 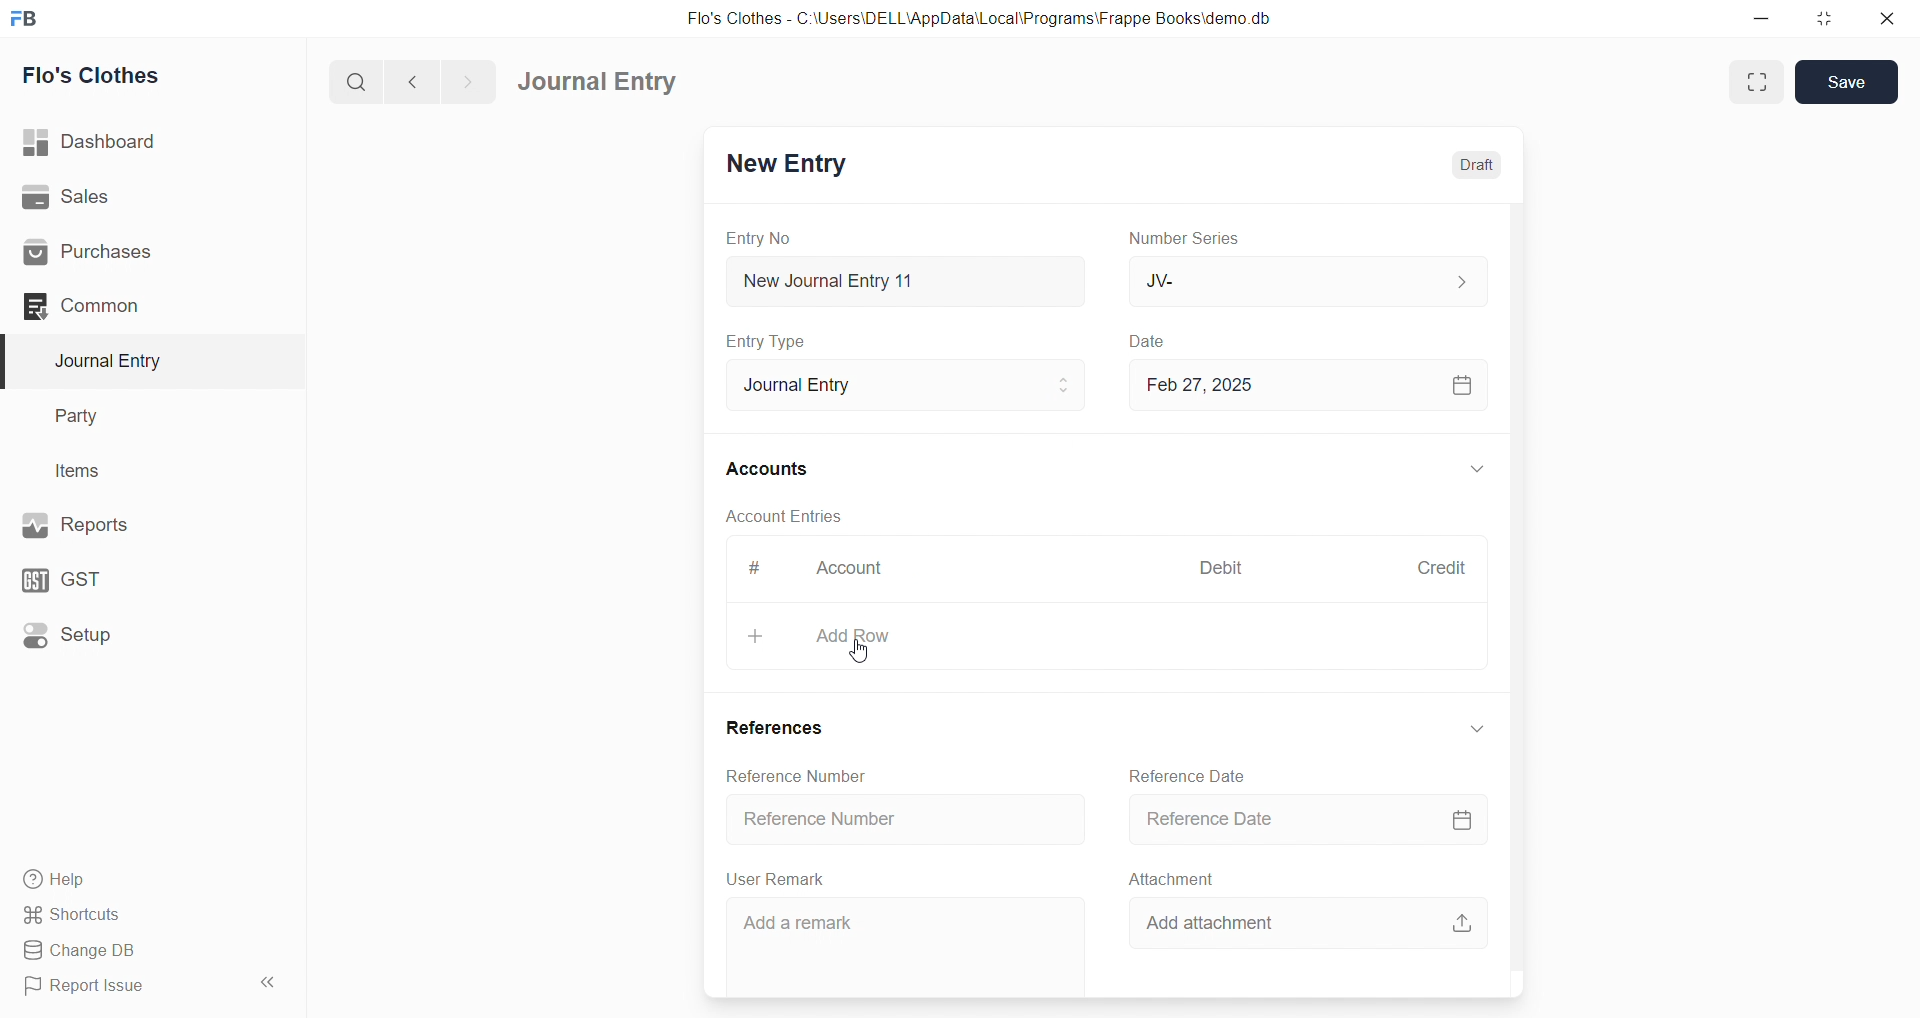 What do you see at coordinates (1306, 278) in the screenshot?
I see `JV-` at bounding box center [1306, 278].